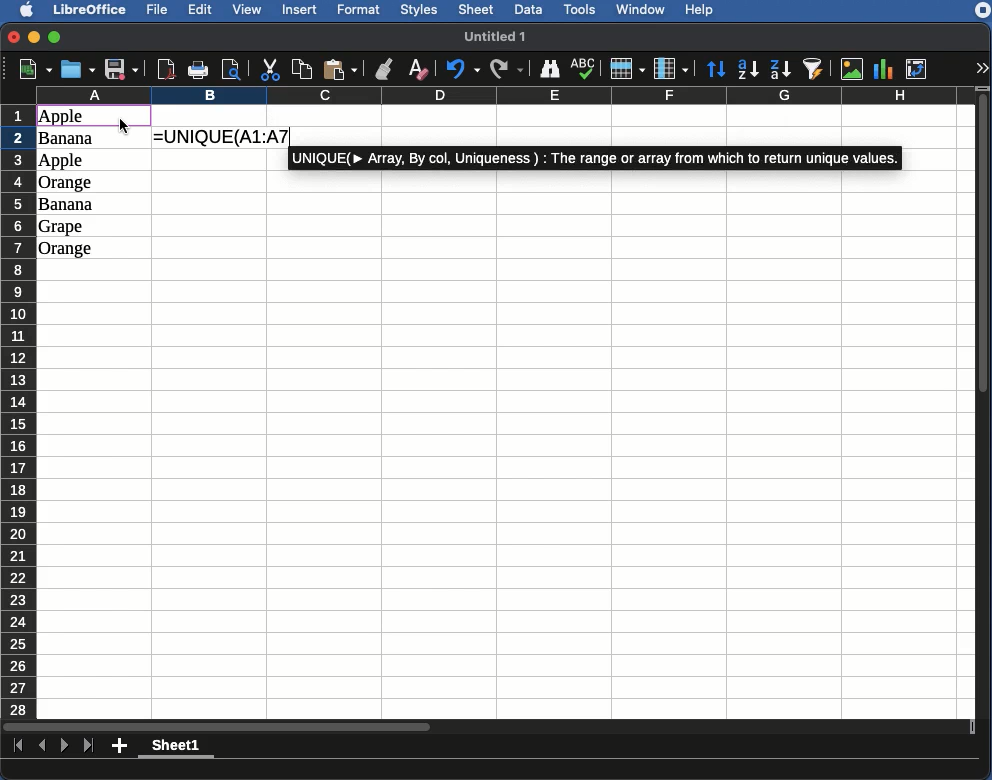  Describe the element at coordinates (750, 69) in the screenshot. I see `Ascending` at that location.